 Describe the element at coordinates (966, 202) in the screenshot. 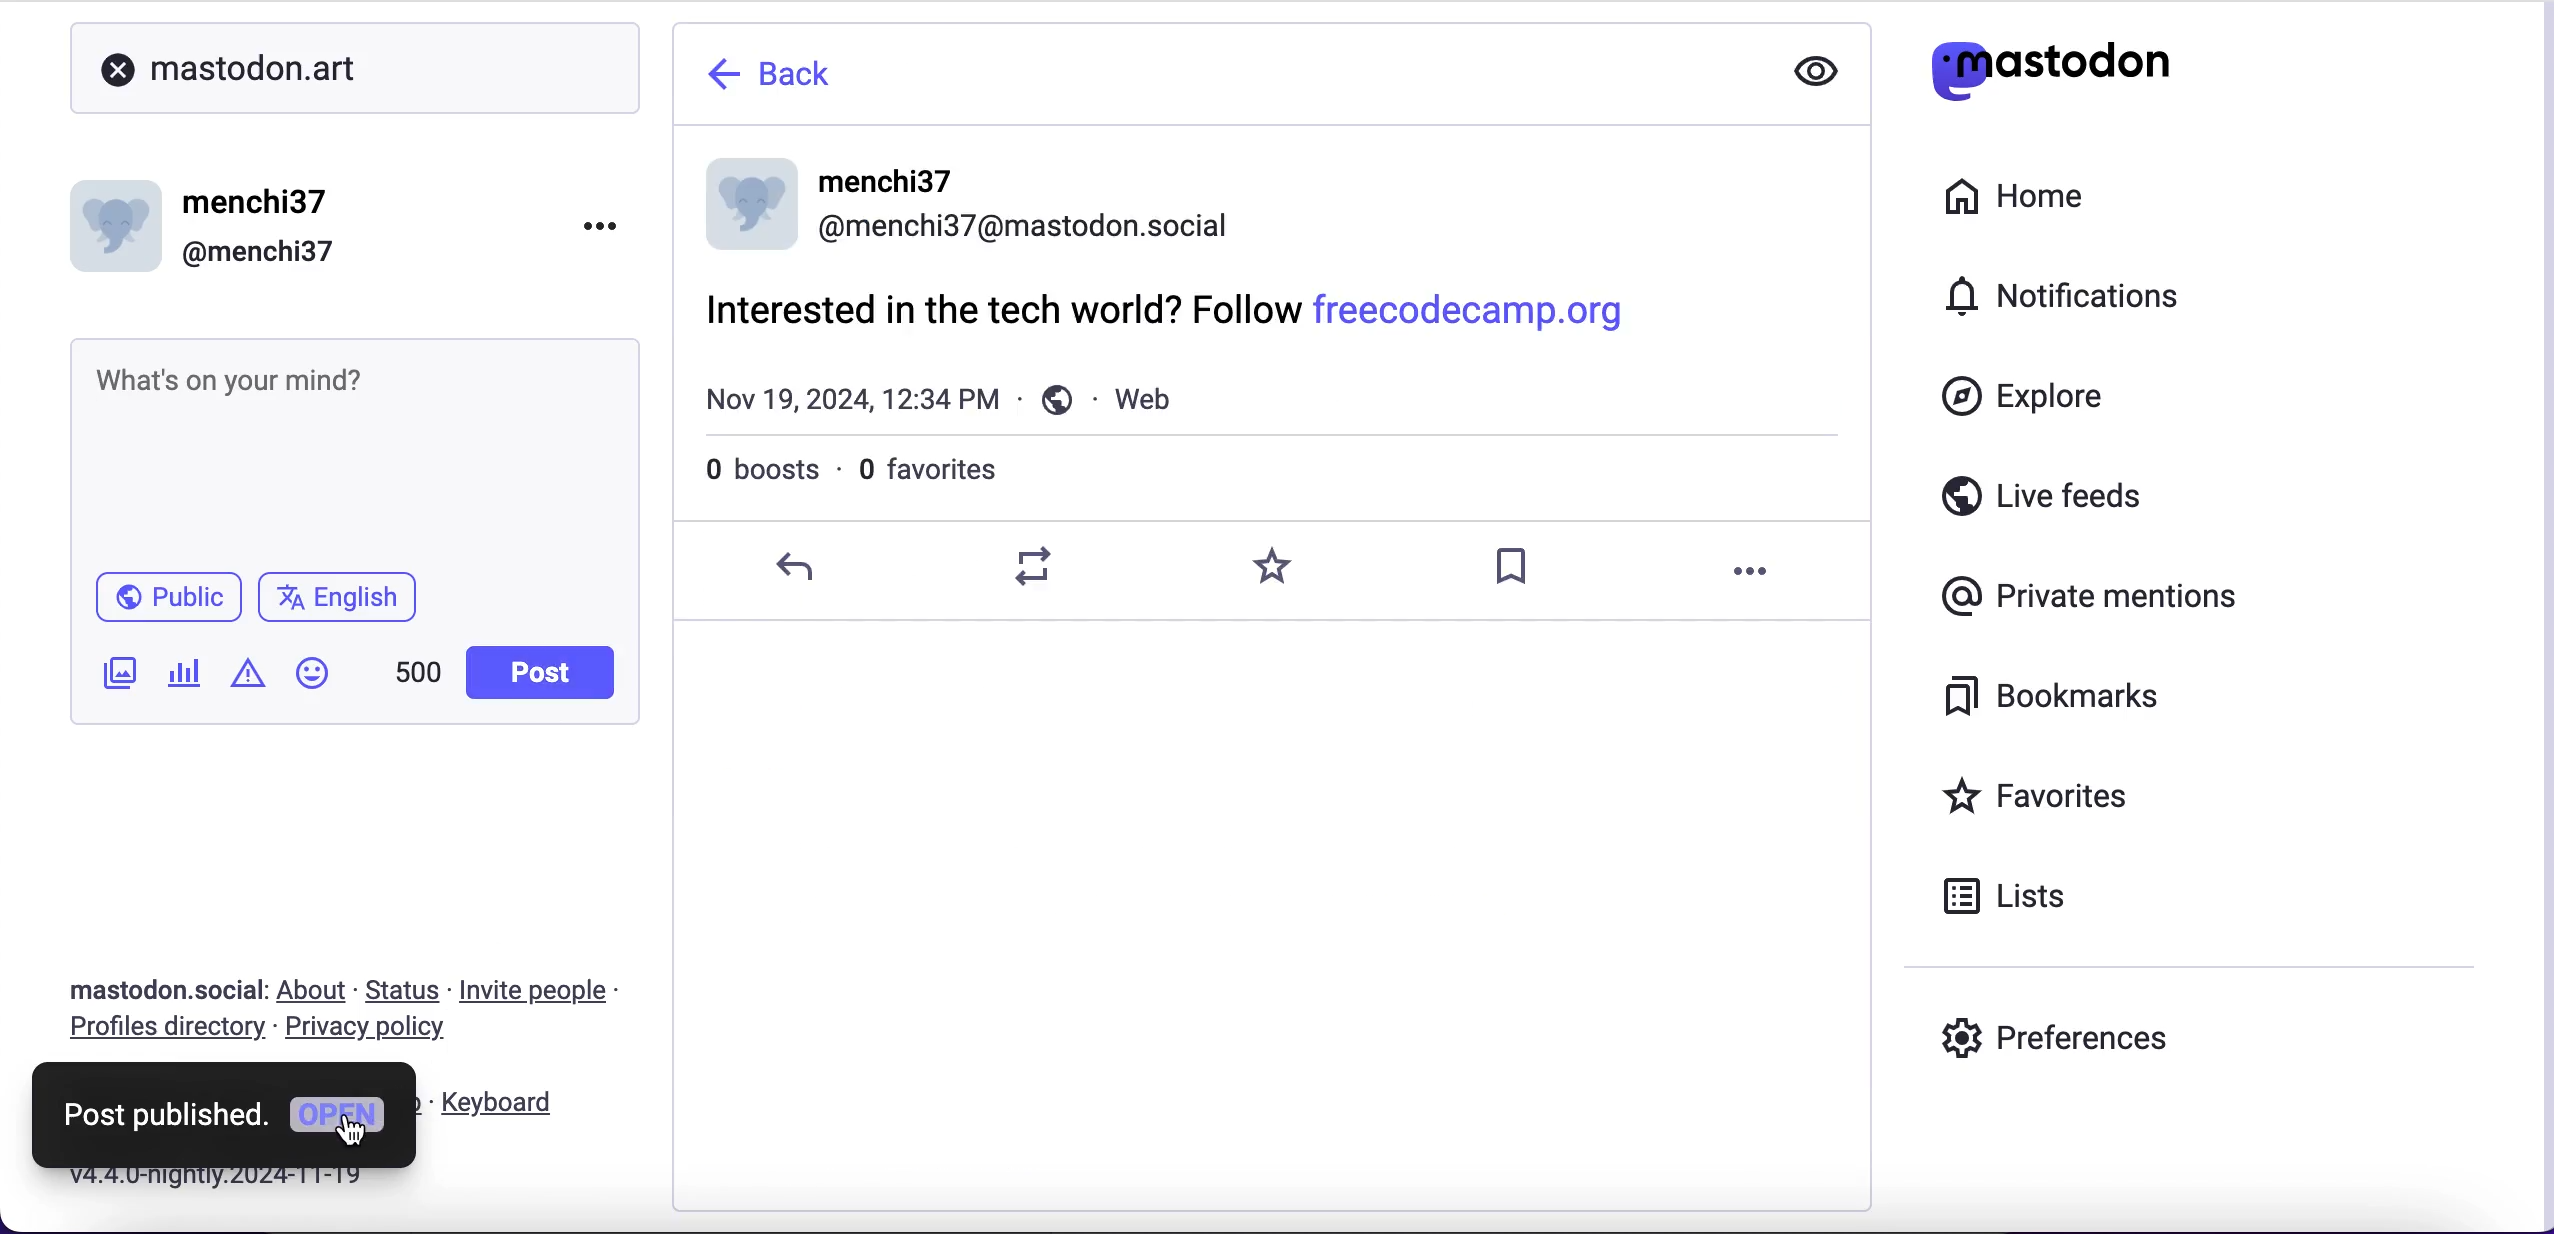

I see `user` at that location.